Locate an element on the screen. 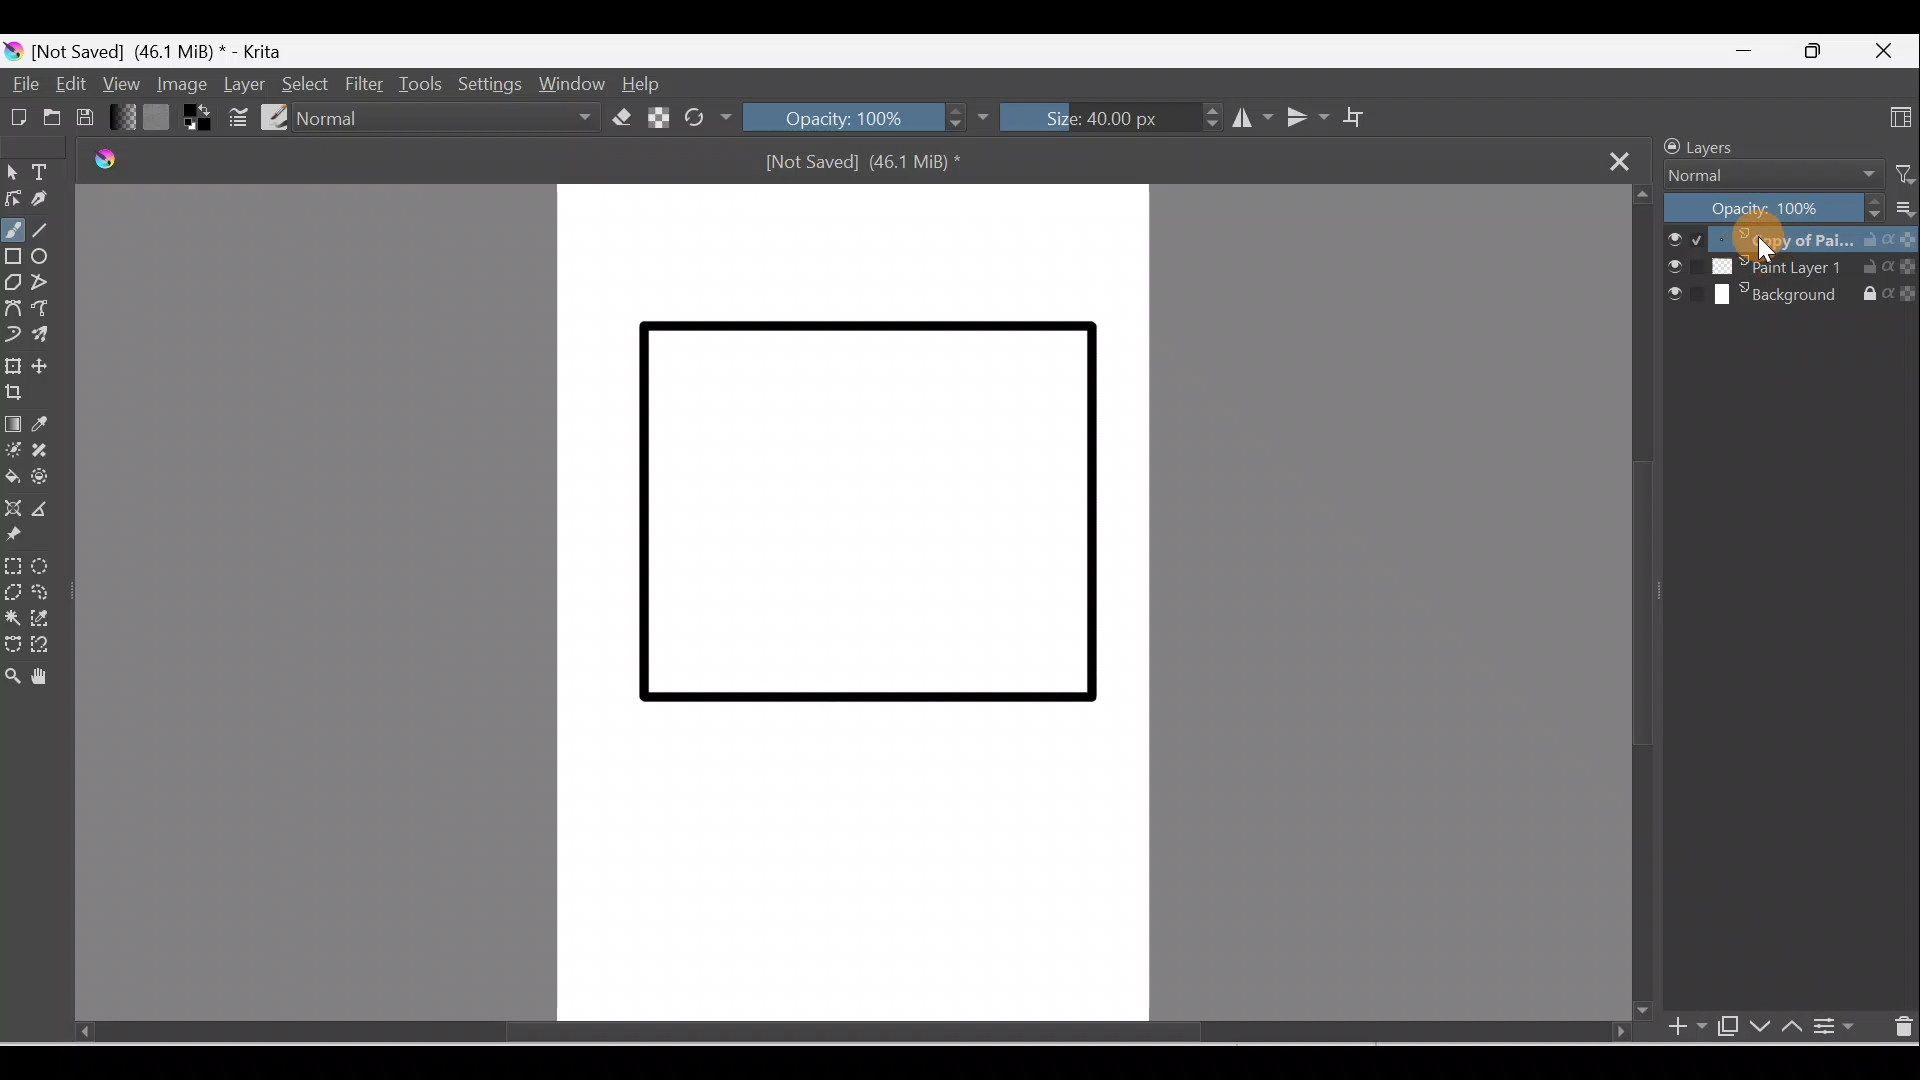 The height and width of the screenshot is (1080, 1920). Polygon tool is located at coordinates (14, 282).